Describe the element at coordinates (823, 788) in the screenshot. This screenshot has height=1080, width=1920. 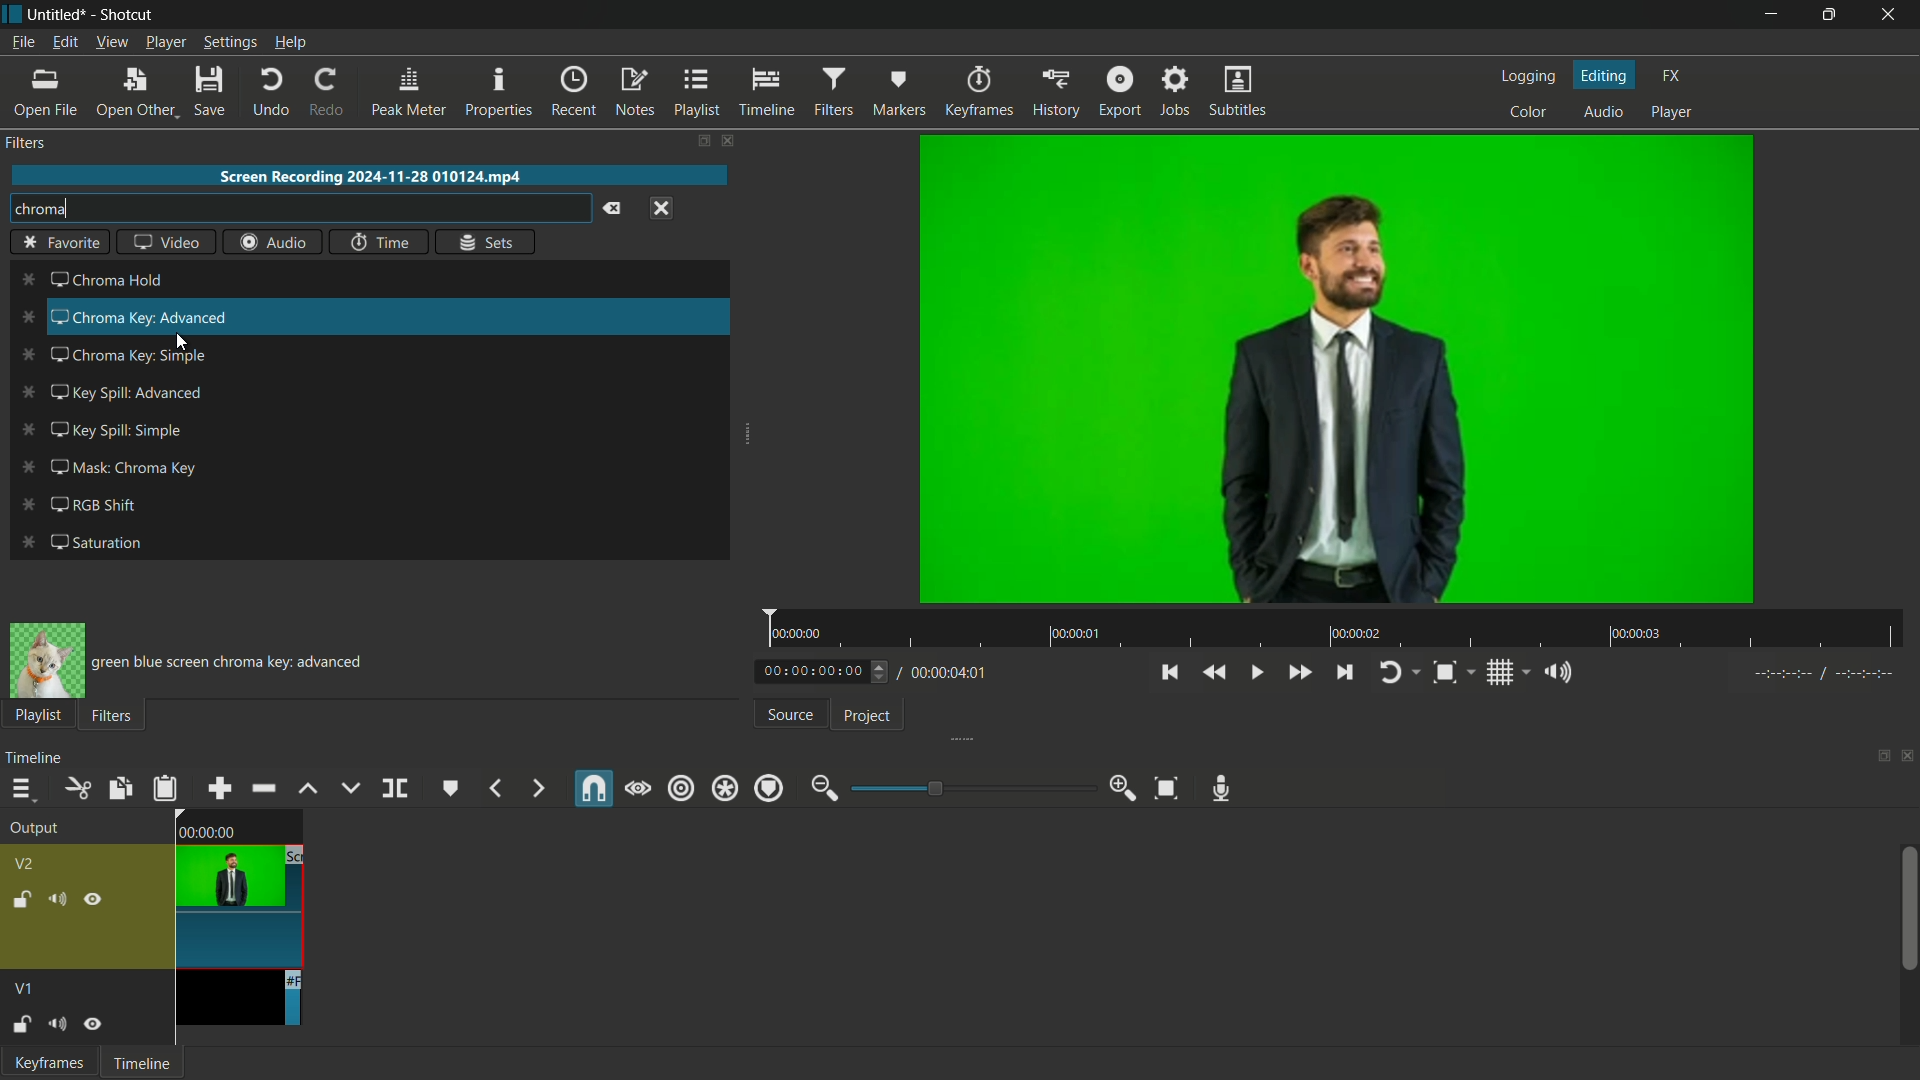
I see `zoom out` at that location.